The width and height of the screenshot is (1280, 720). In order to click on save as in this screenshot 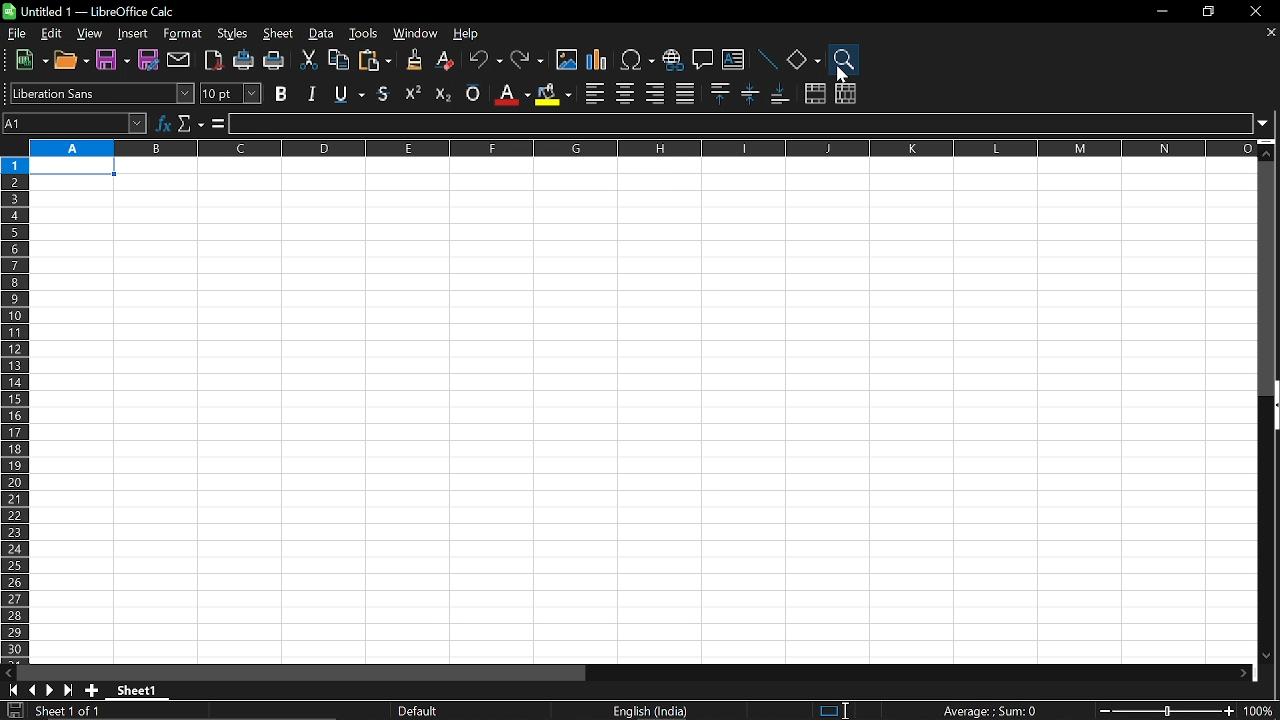, I will do `click(149, 60)`.